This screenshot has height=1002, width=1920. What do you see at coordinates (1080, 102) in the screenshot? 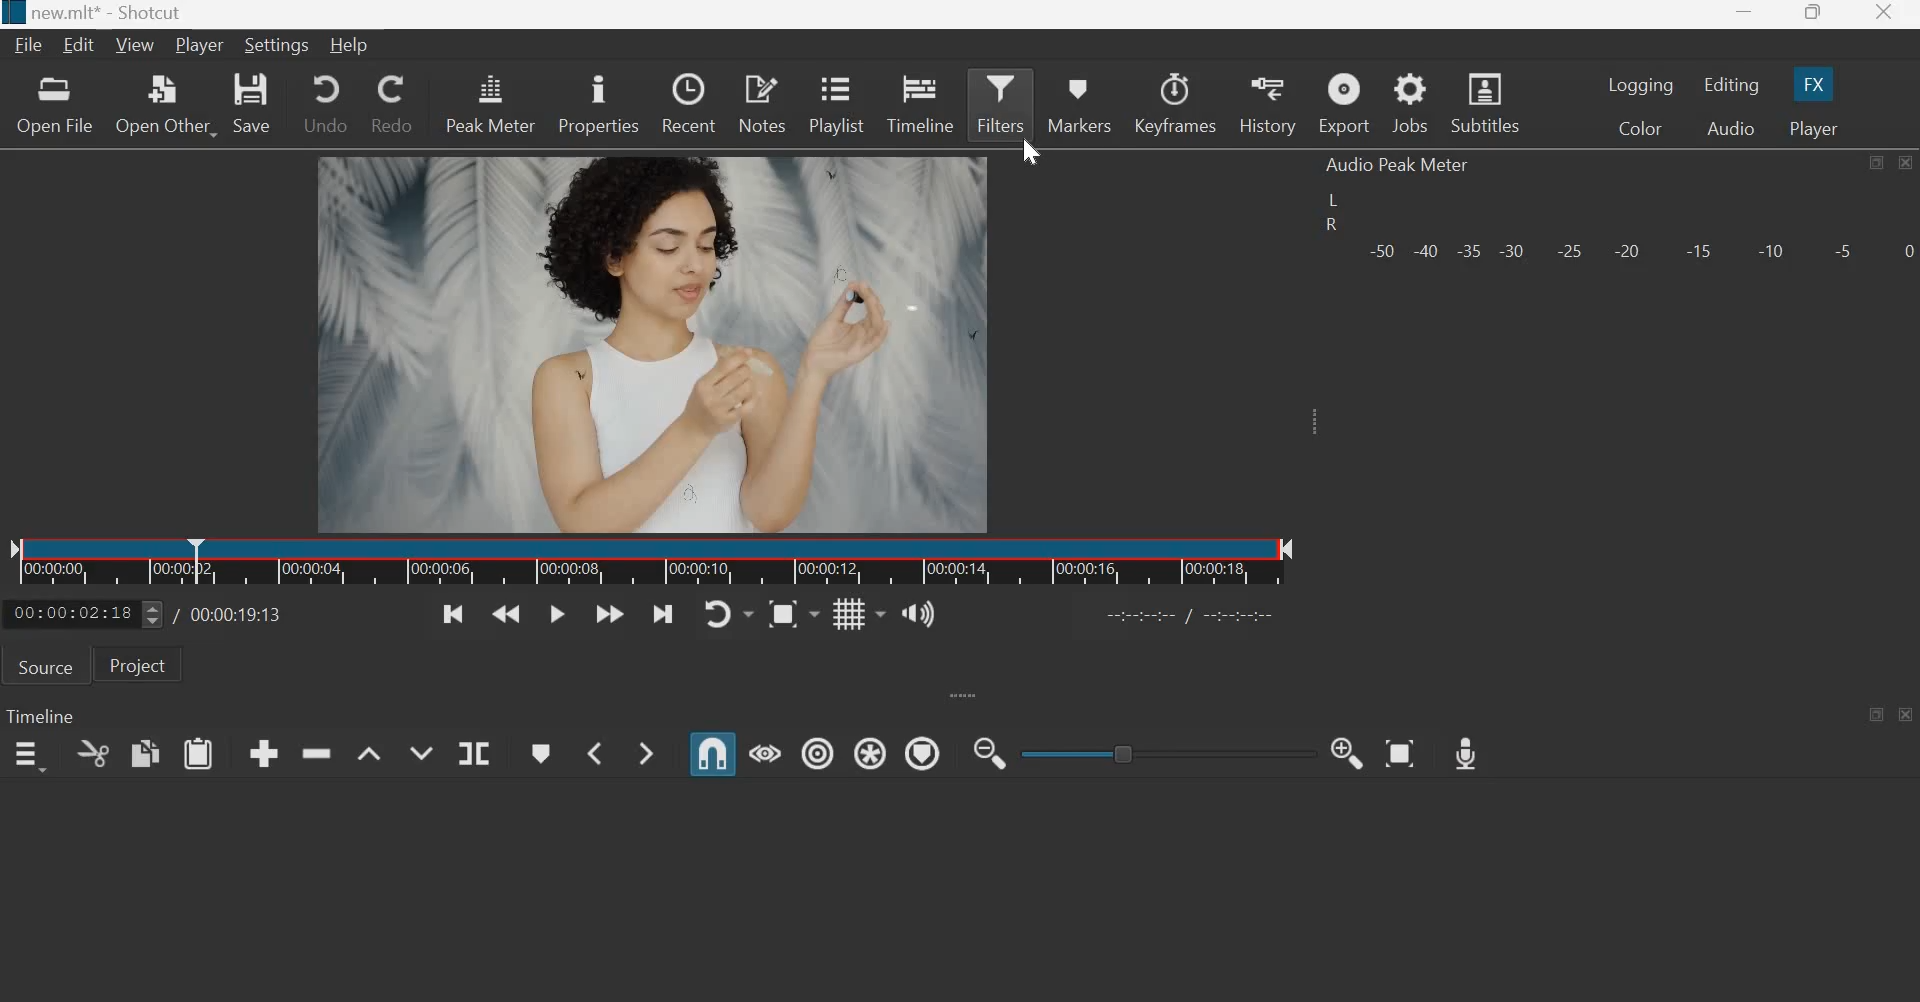
I see `Markers` at bounding box center [1080, 102].